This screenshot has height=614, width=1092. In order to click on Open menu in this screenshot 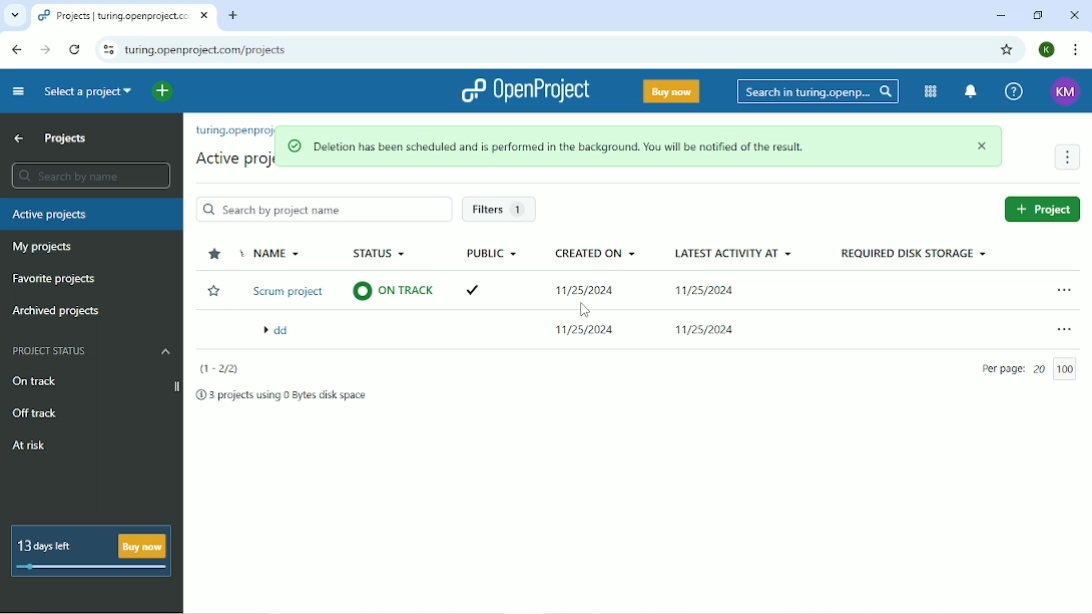, I will do `click(1060, 331)`.